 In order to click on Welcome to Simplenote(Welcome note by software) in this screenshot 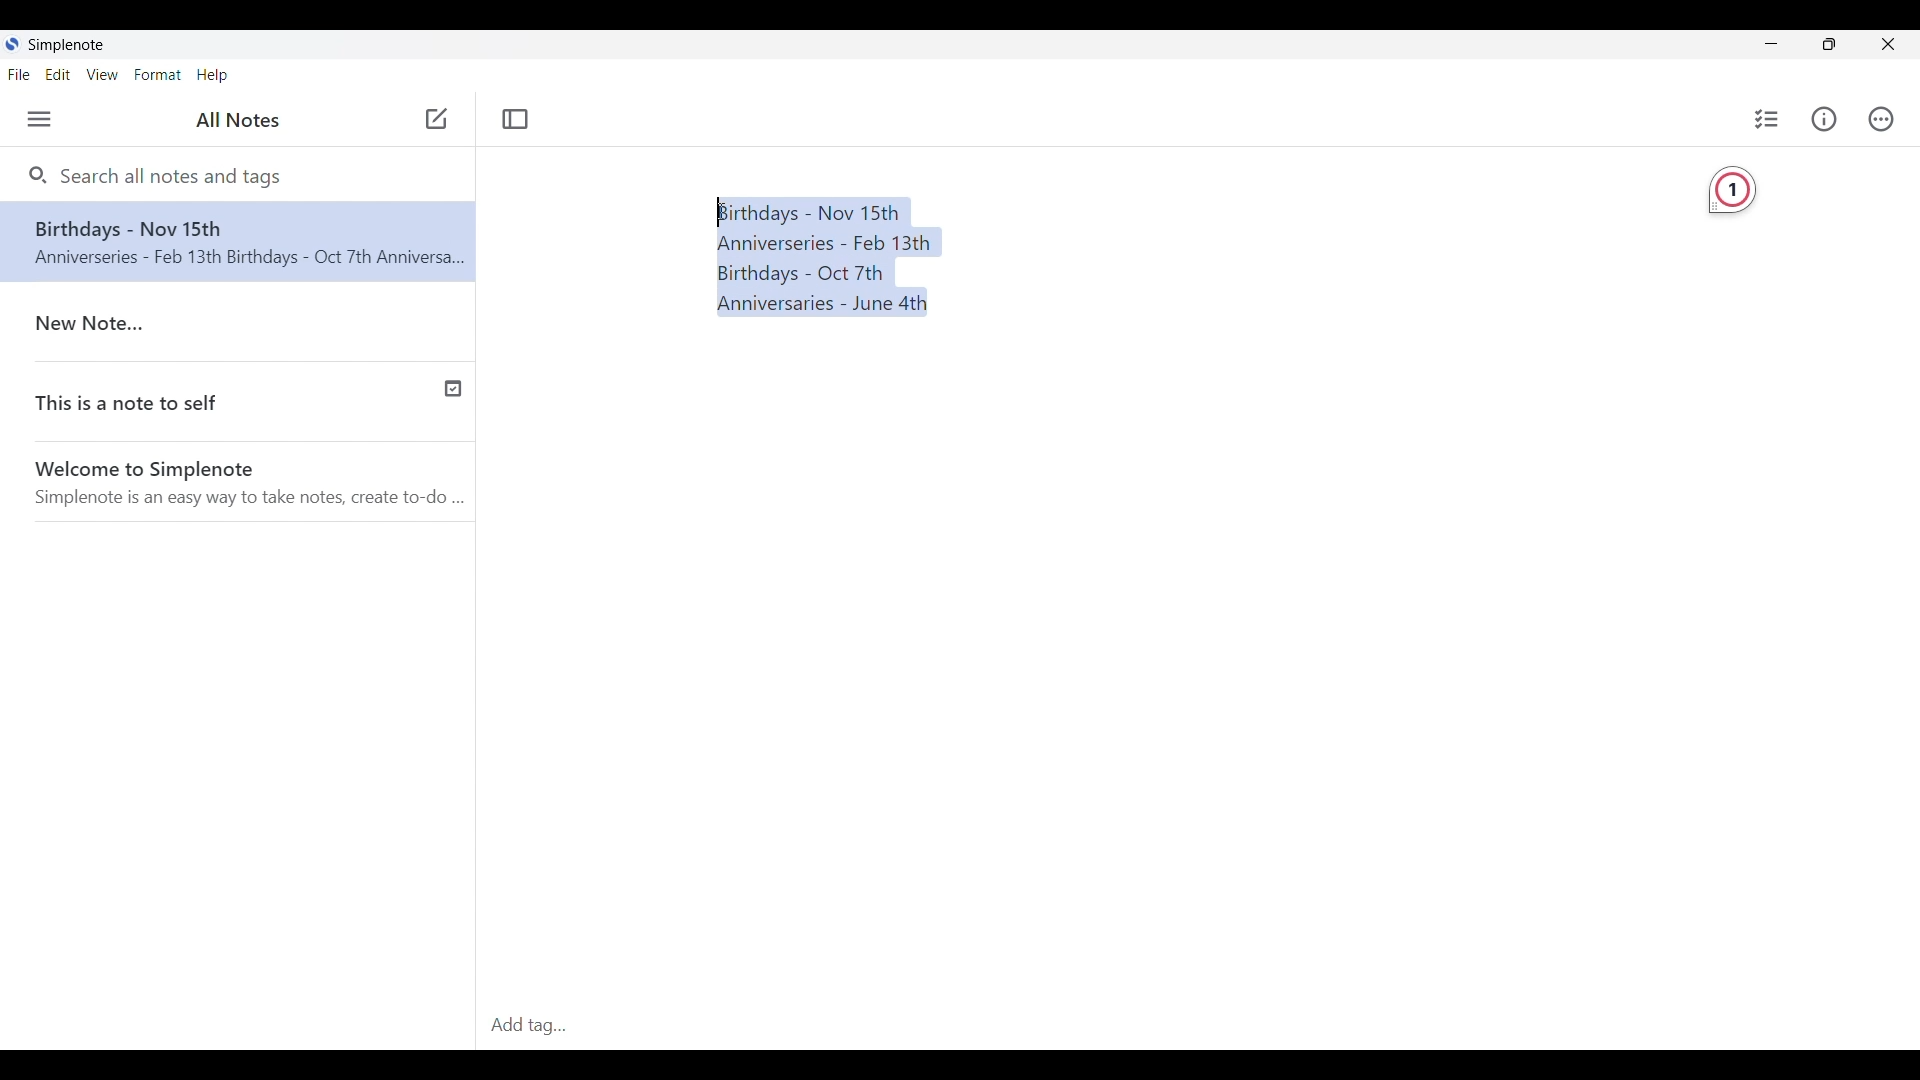, I will do `click(251, 484)`.